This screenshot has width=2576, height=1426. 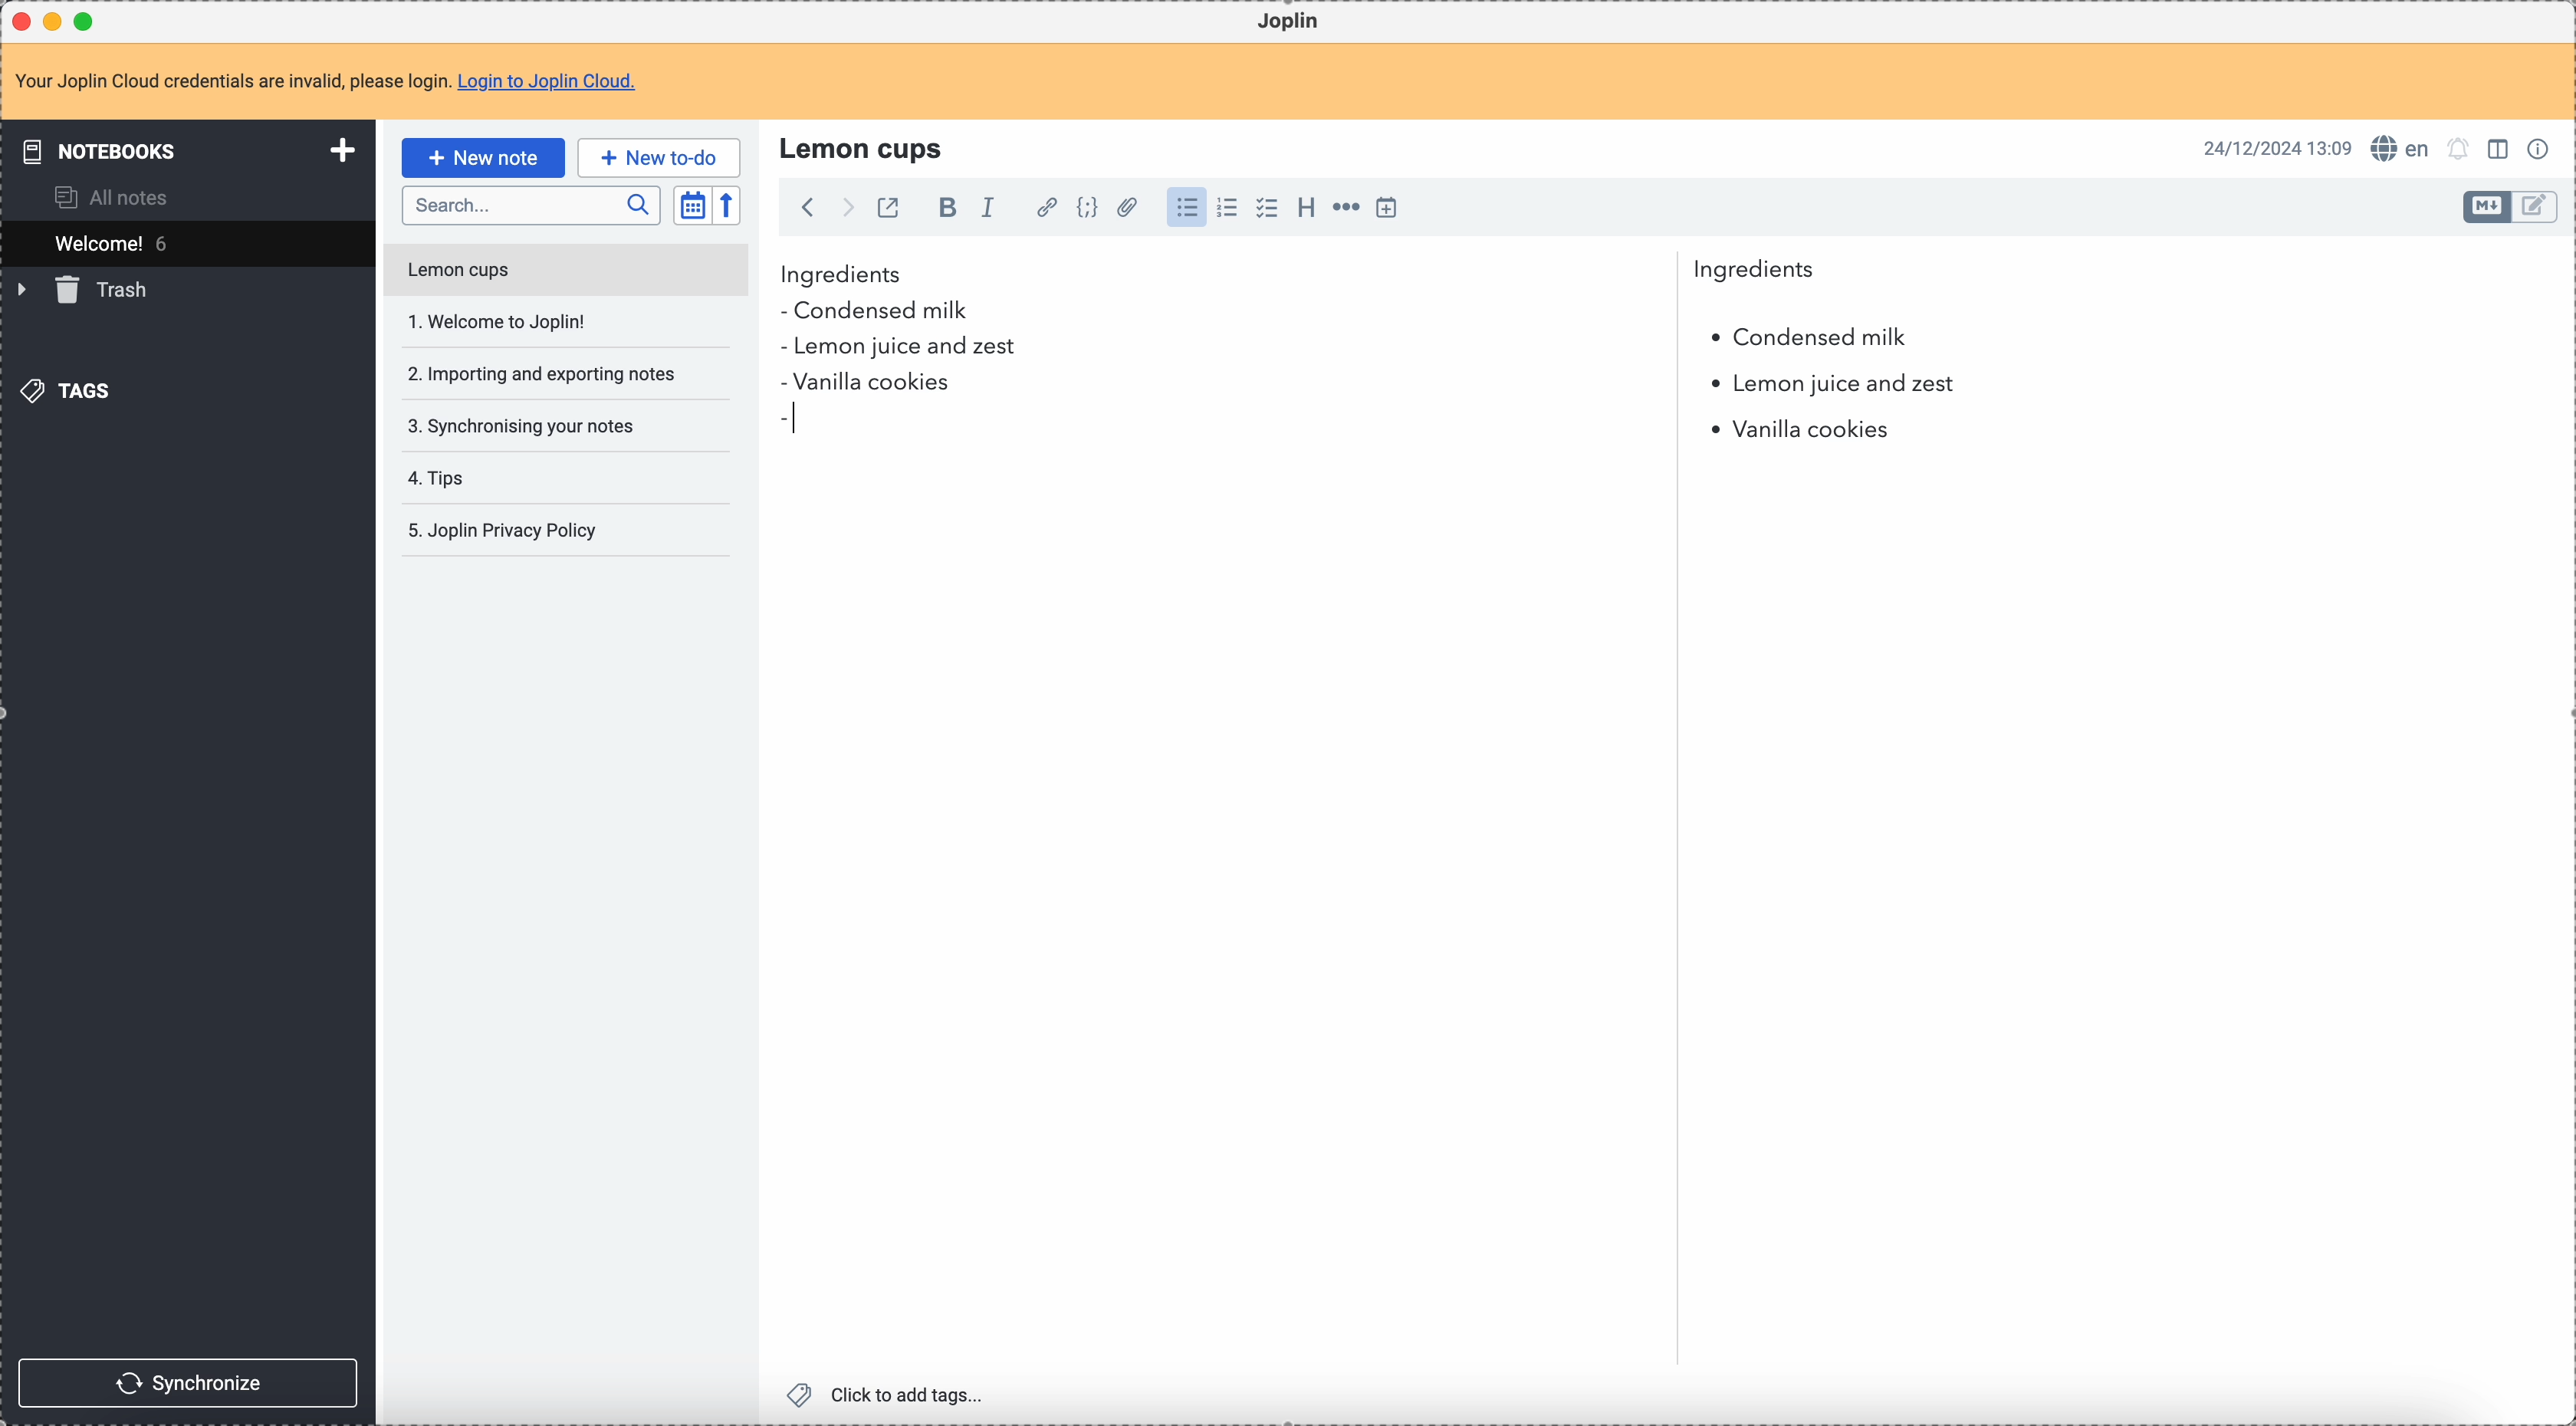 What do you see at coordinates (1124, 209) in the screenshot?
I see `attach file` at bounding box center [1124, 209].